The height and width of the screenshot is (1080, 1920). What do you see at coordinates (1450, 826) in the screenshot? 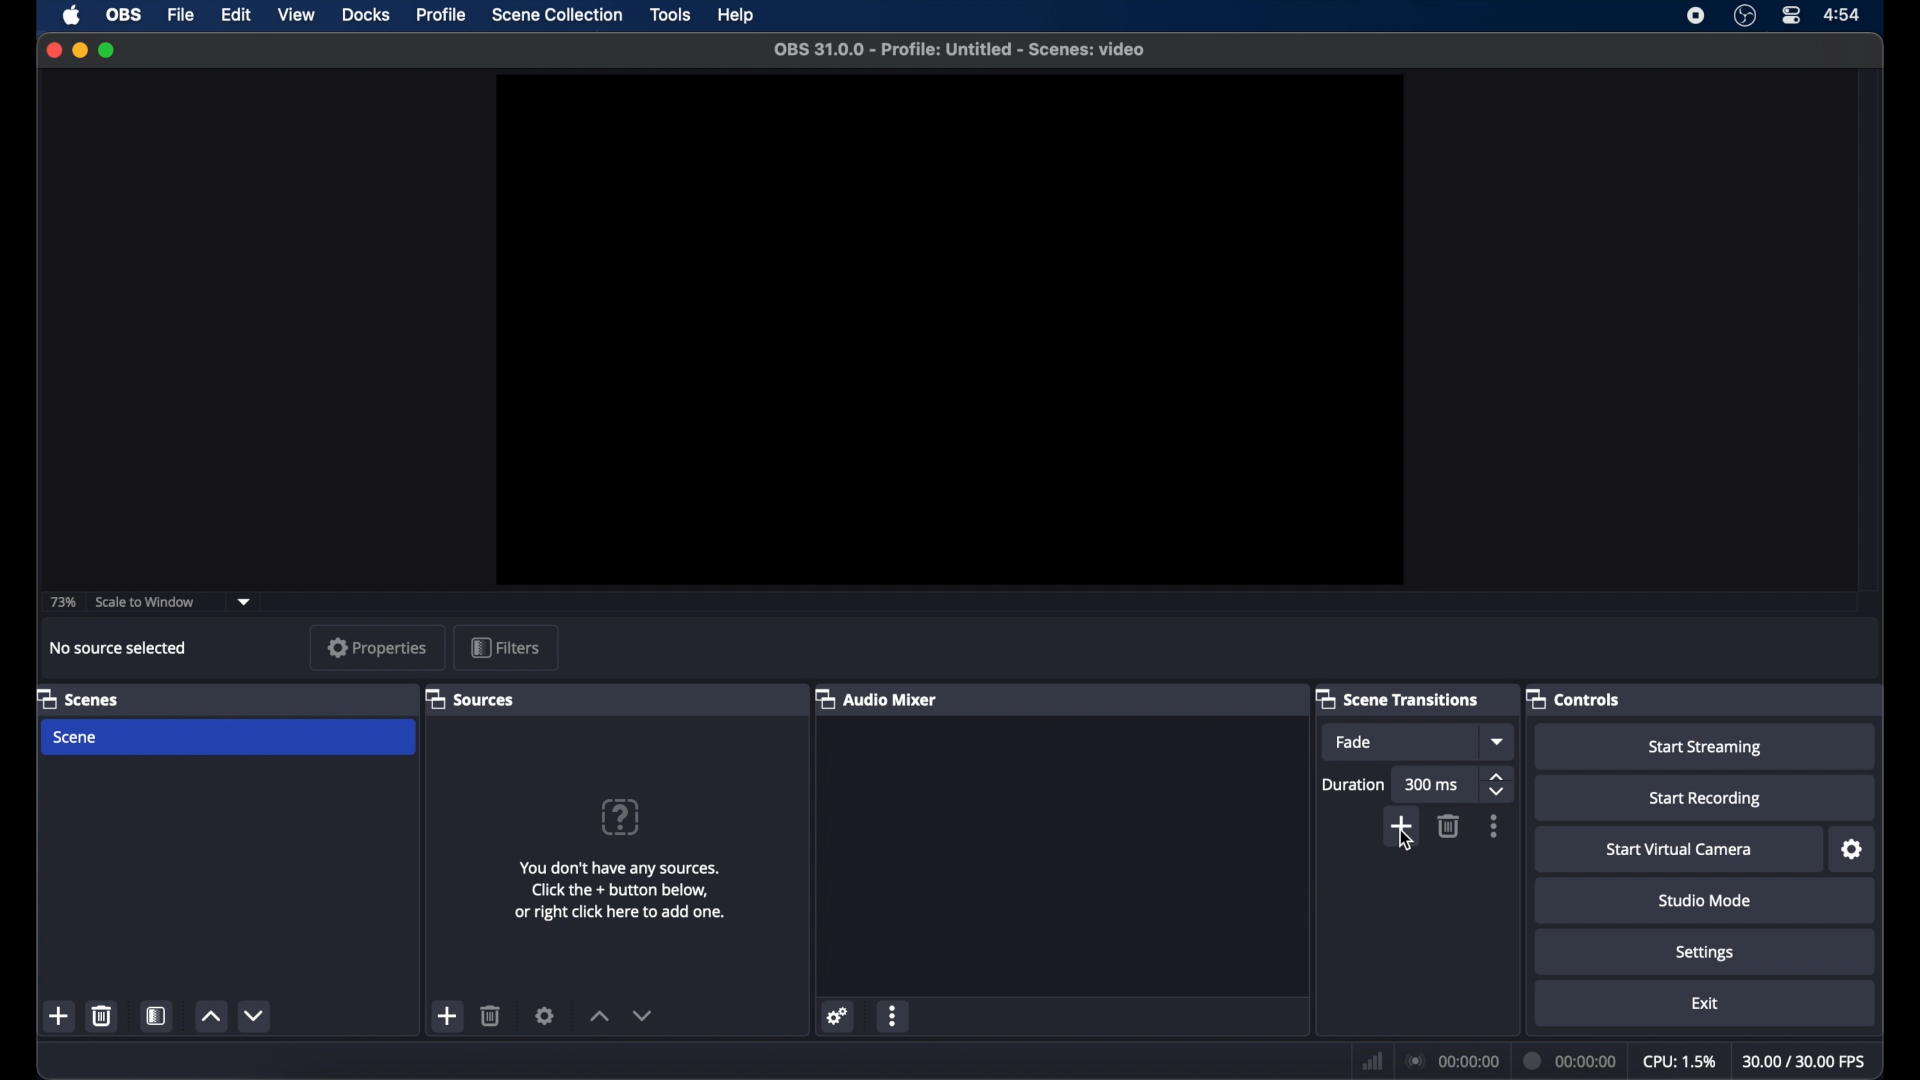
I see `delete` at bounding box center [1450, 826].